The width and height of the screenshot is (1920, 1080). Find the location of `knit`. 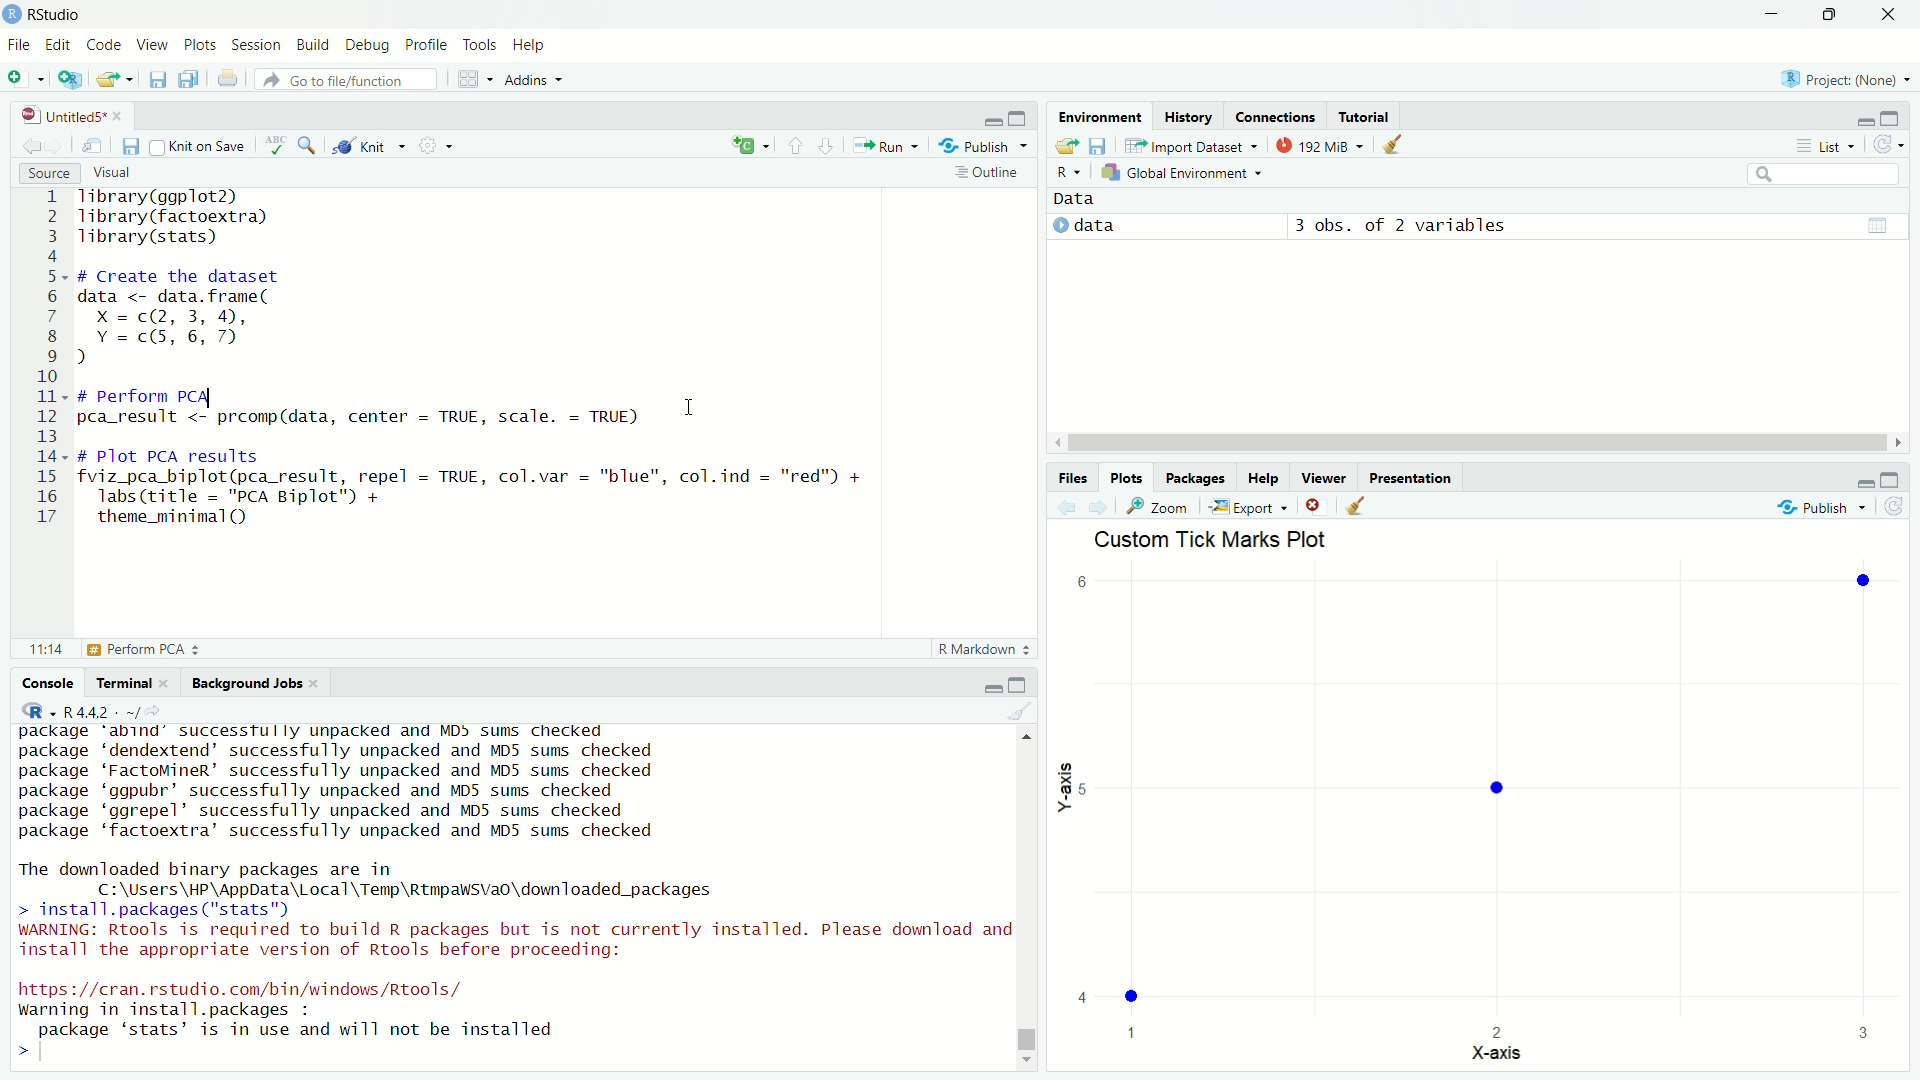

knit is located at coordinates (367, 147).